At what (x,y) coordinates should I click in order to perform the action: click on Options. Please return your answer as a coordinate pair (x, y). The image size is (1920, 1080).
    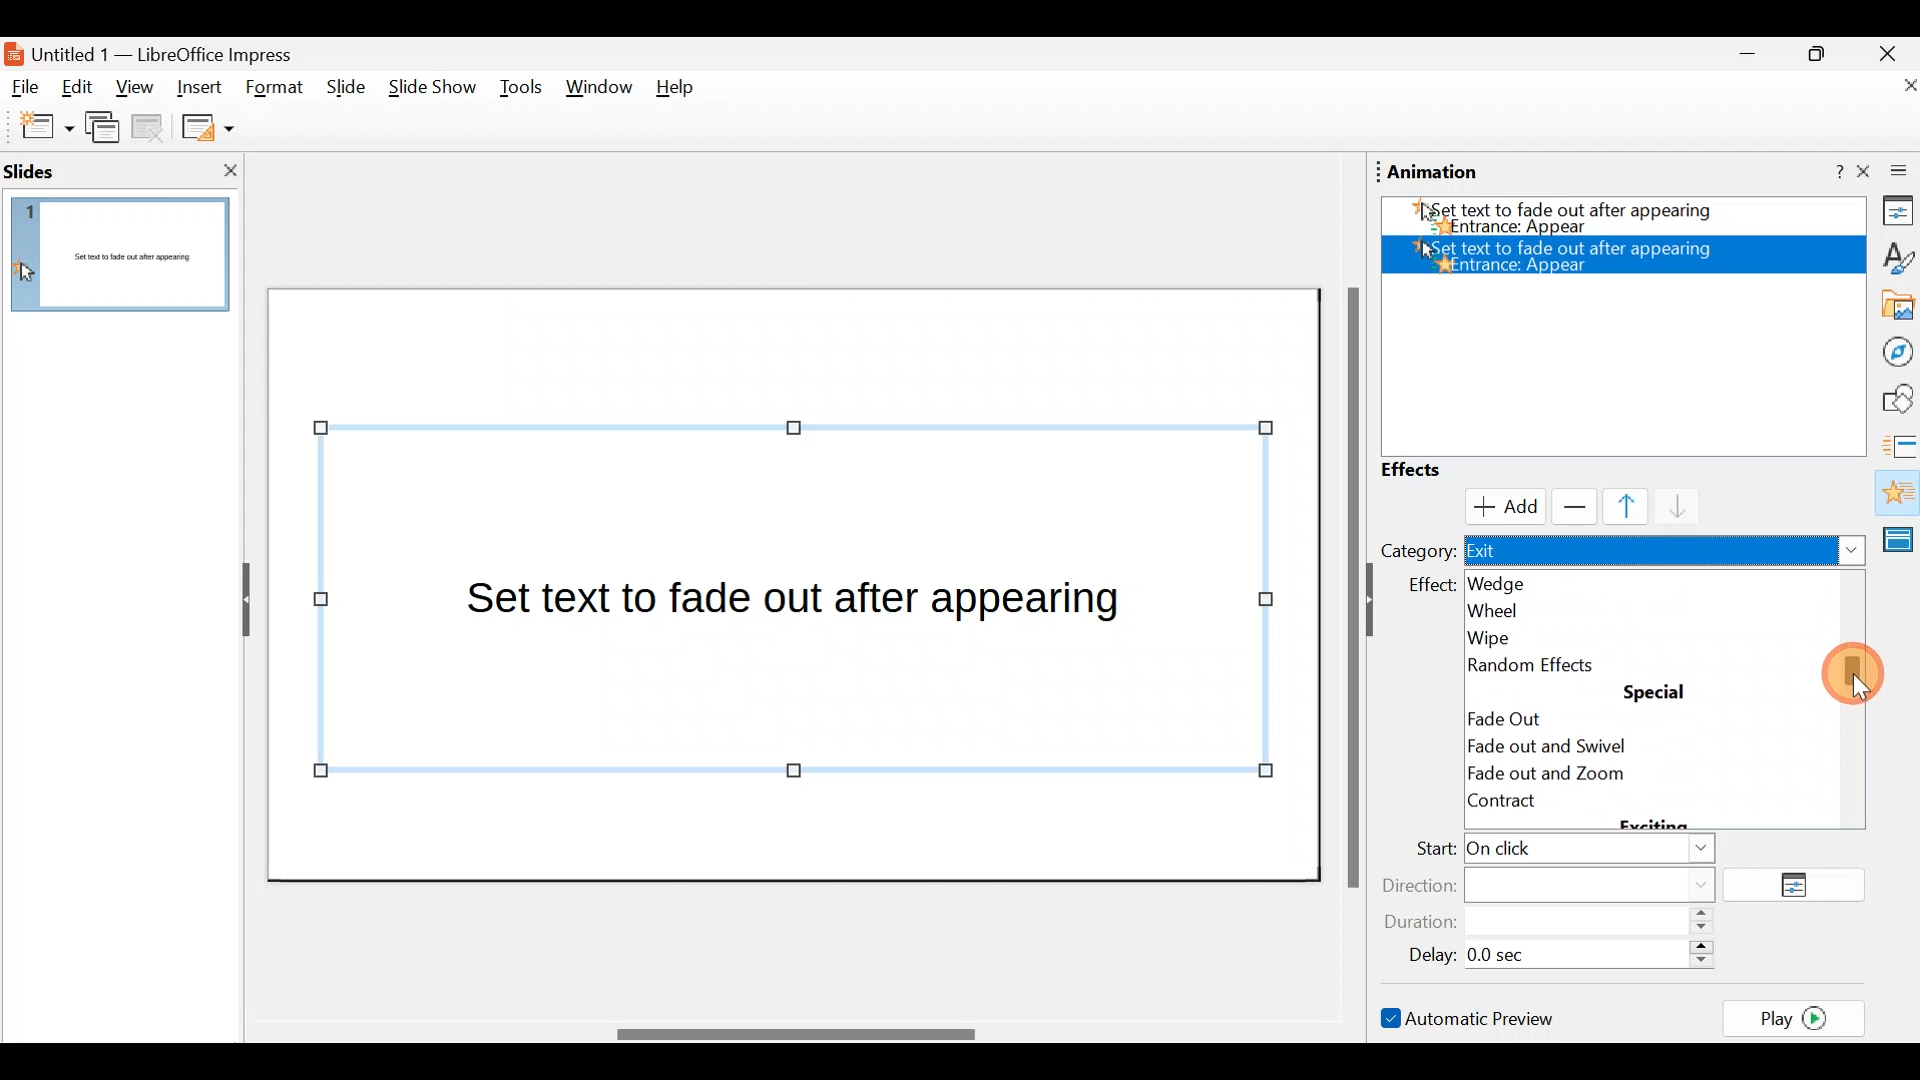
    Looking at the image, I should click on (1802, 886).